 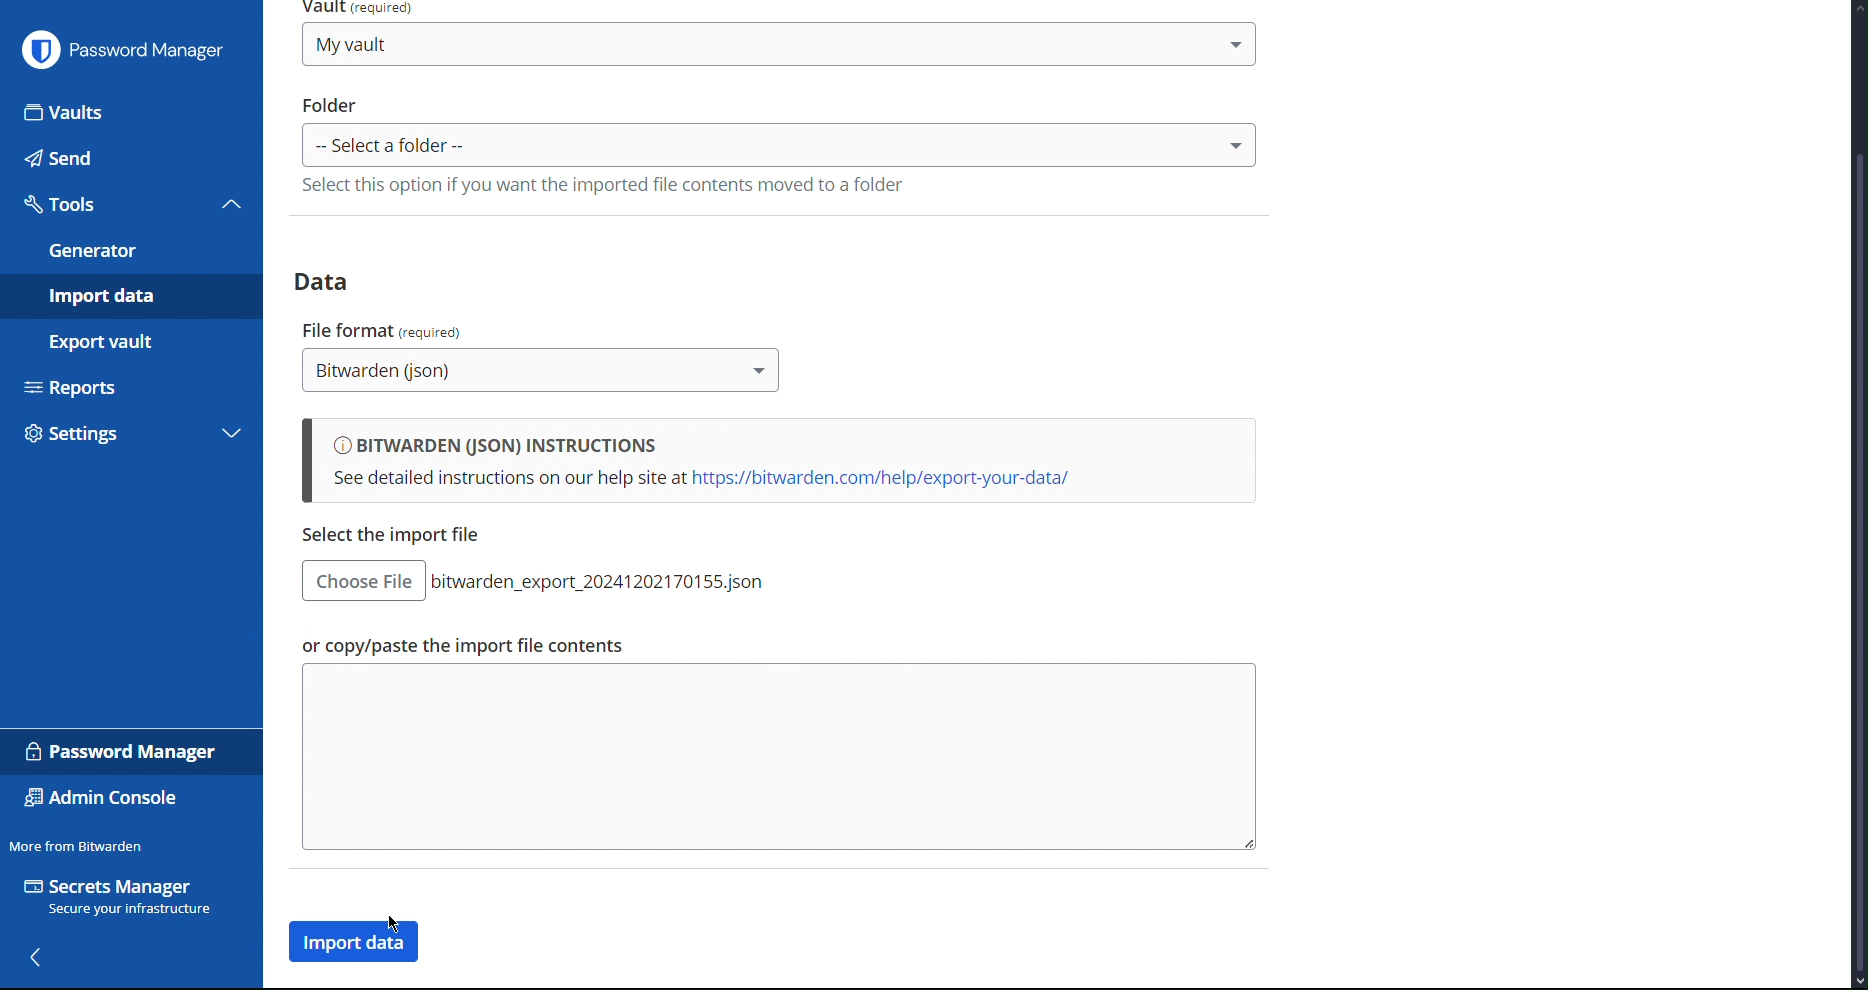 I want to click on Settings, so click(x=107, y=438).